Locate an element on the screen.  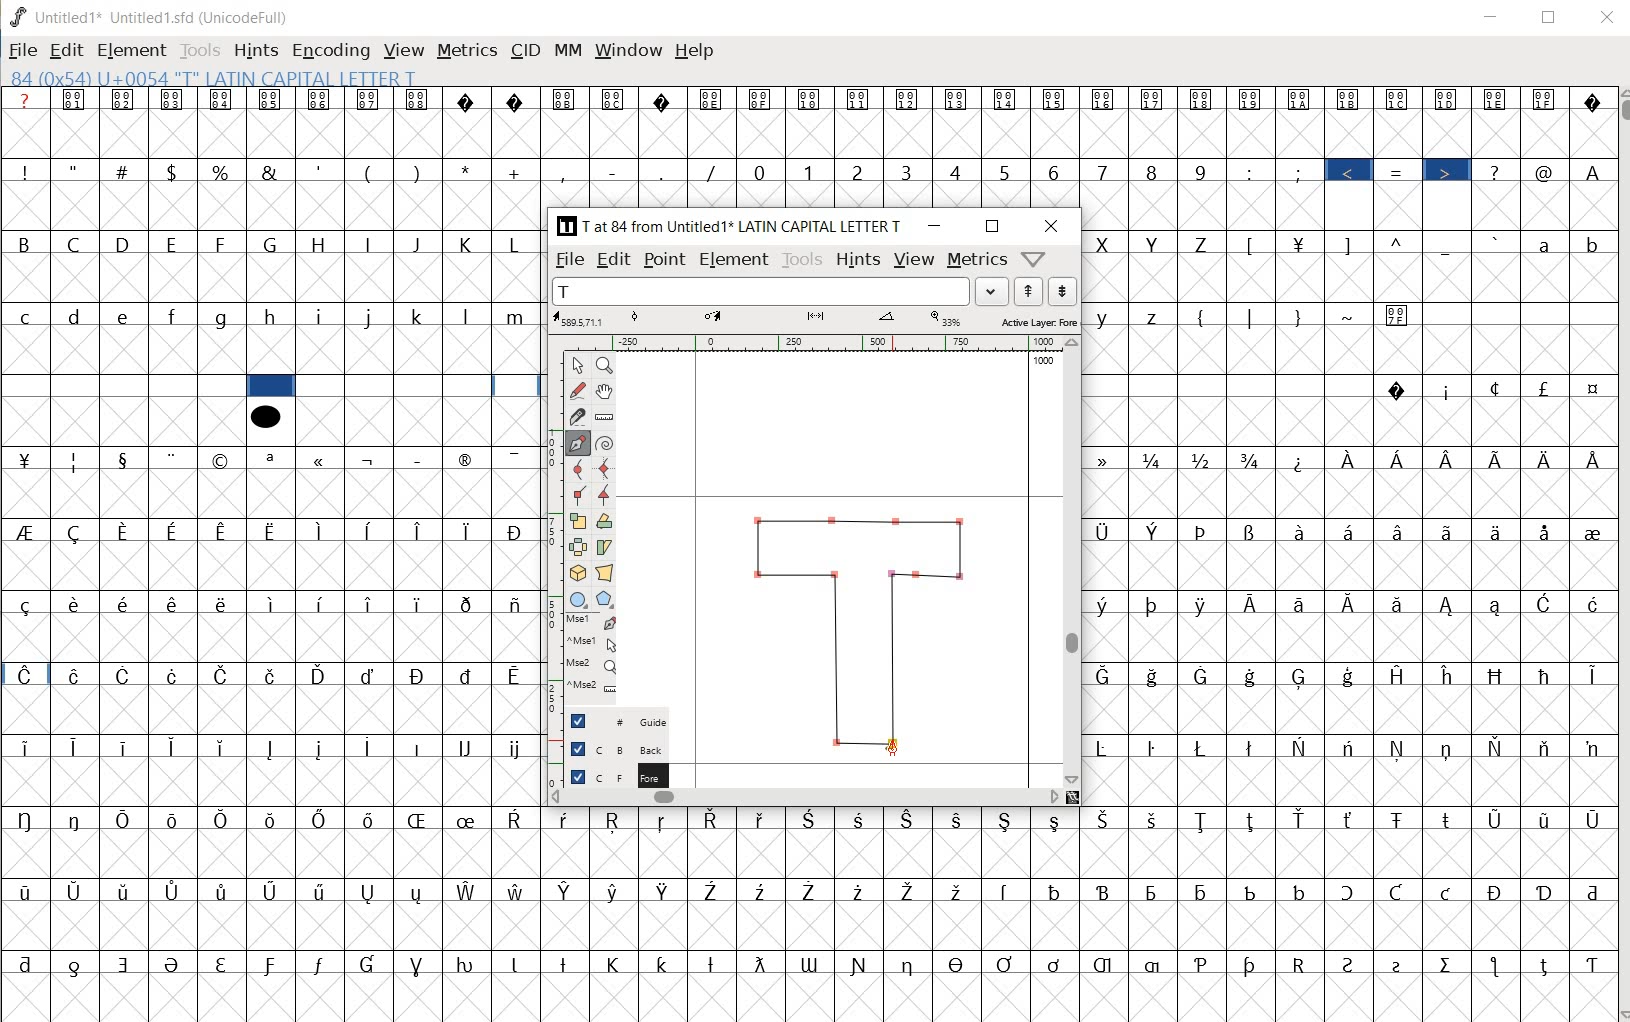
Symbol is located at coordinates (76, 100).